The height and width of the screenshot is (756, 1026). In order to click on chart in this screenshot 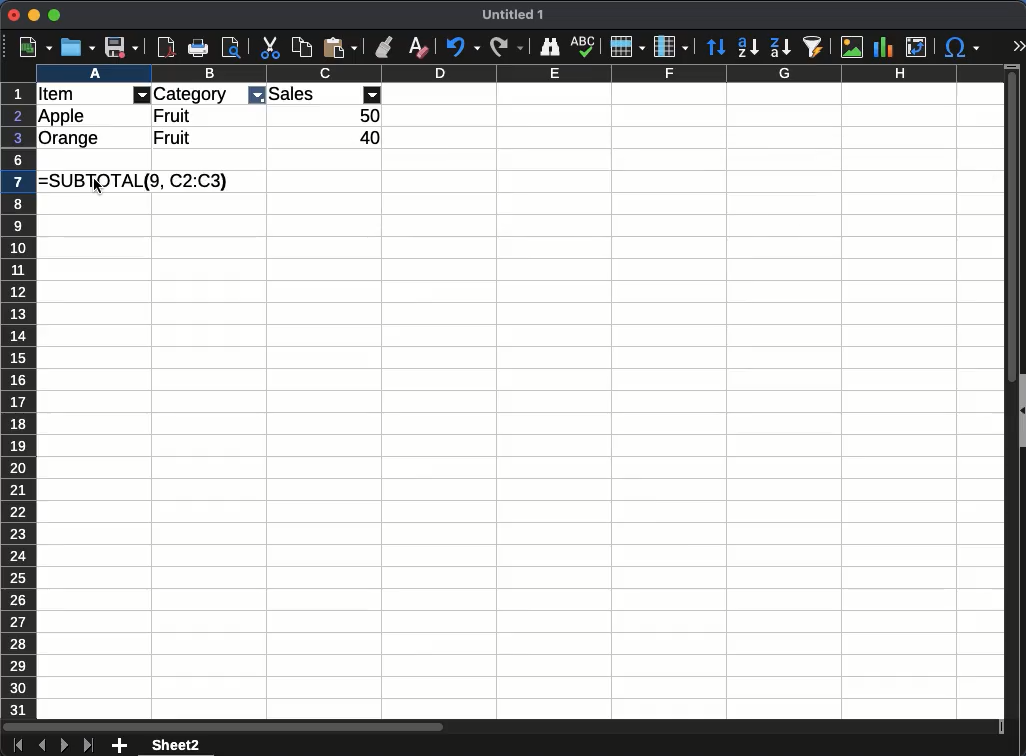, I will do `click(887, 47)`.